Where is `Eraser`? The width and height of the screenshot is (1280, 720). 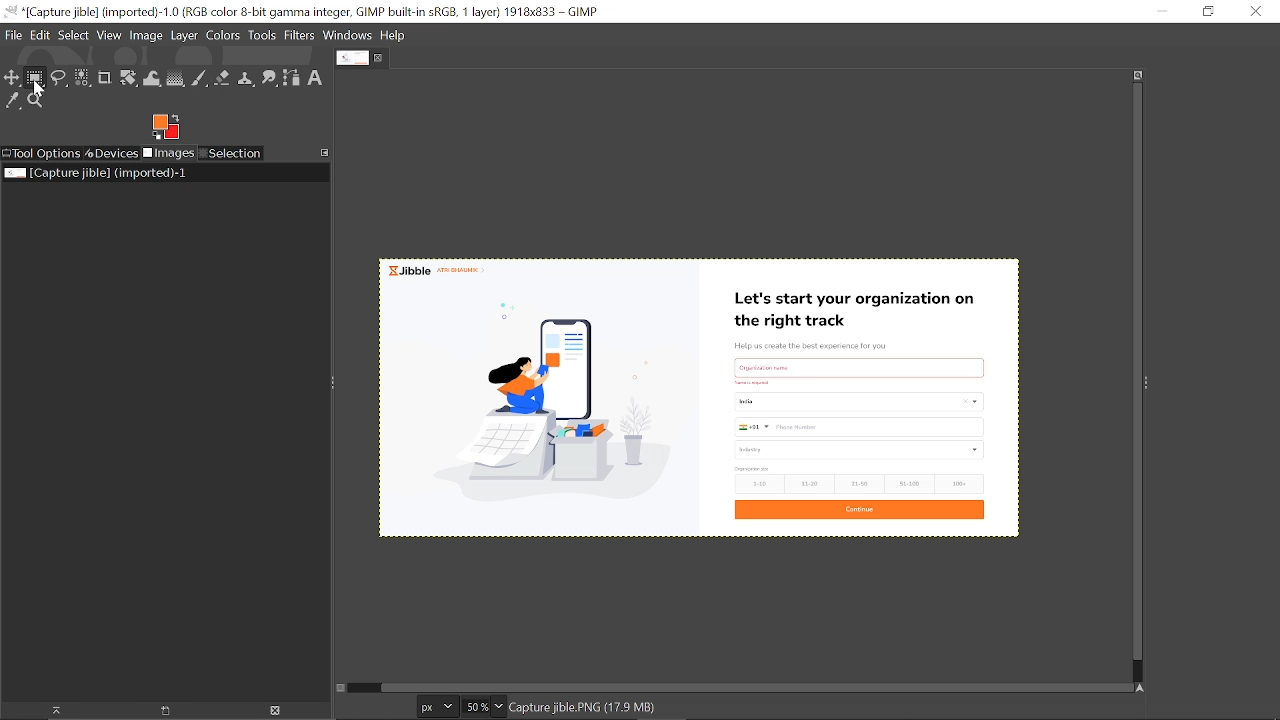 Eraser is located at coordinates (223, 79).